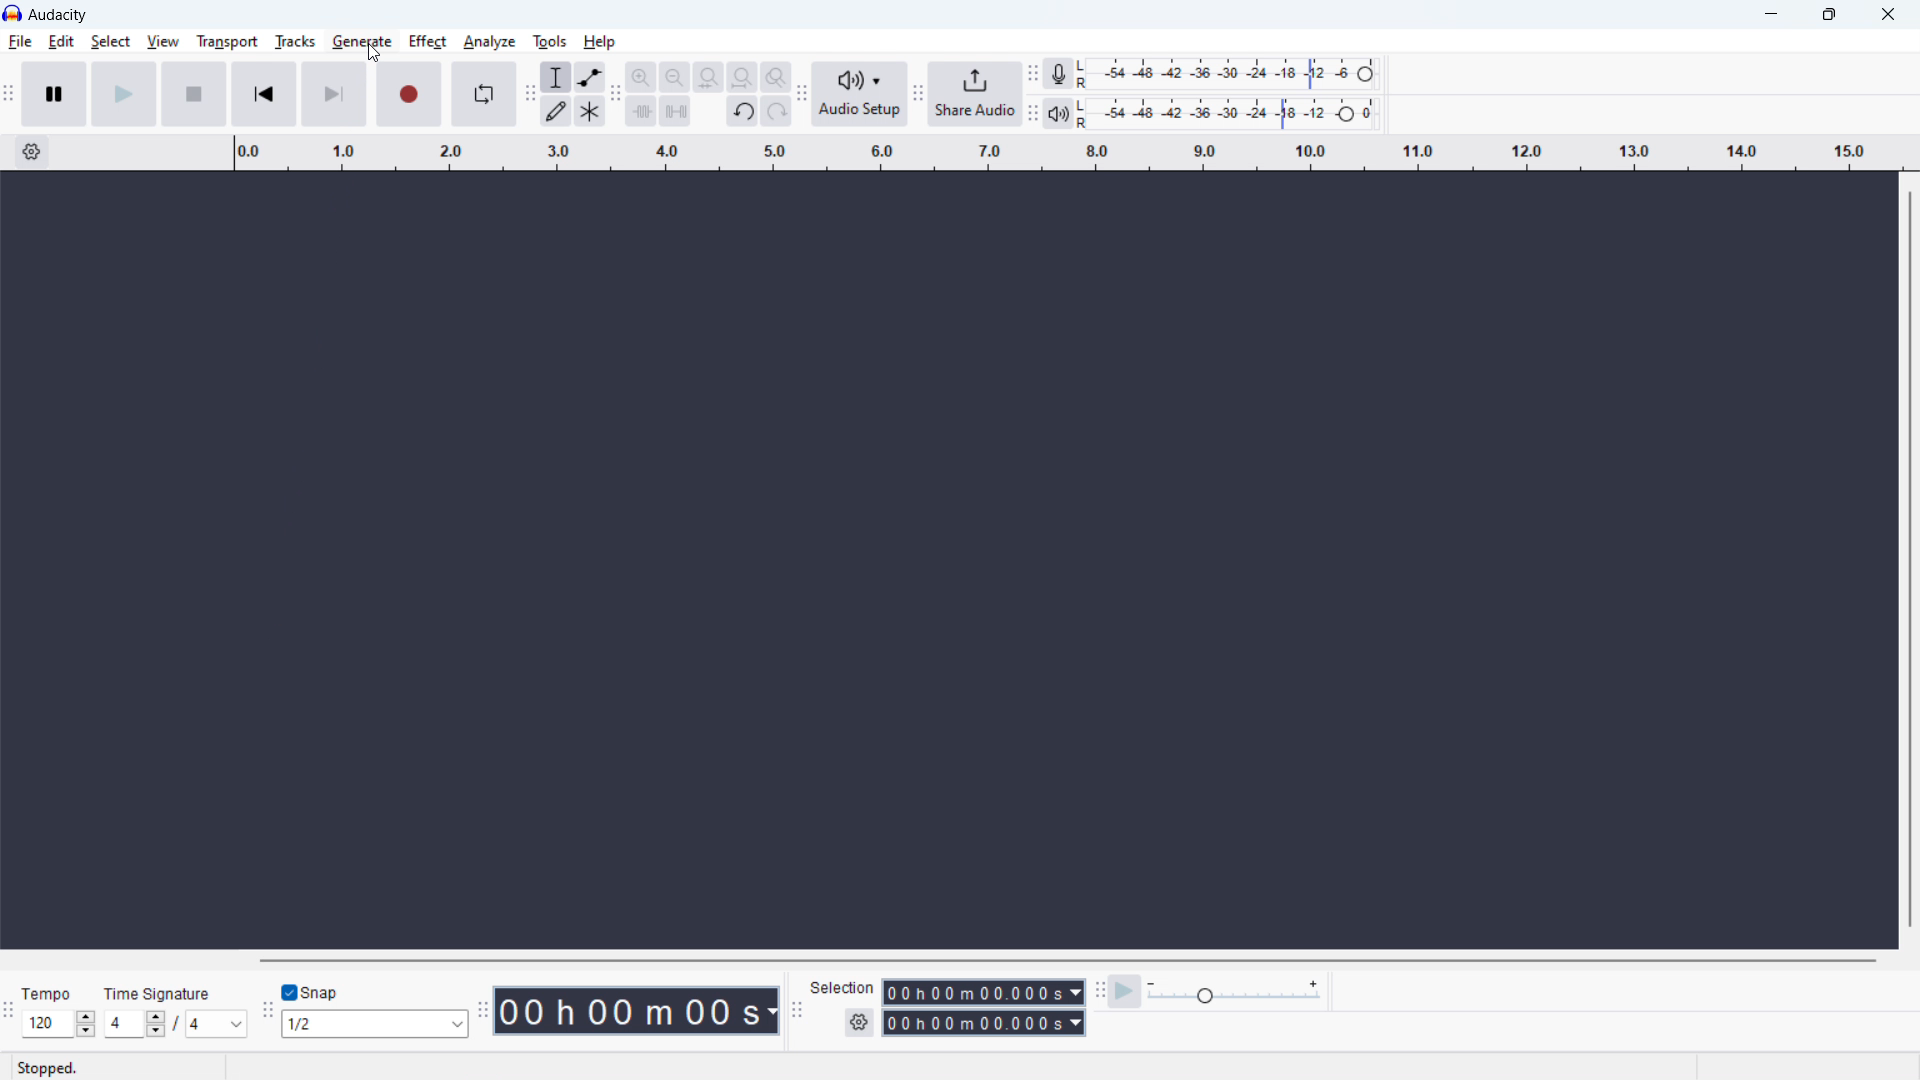  What do you see at coordinates (20, 42) in the screenshot?
I see `file` at bounding box center [20, 42].